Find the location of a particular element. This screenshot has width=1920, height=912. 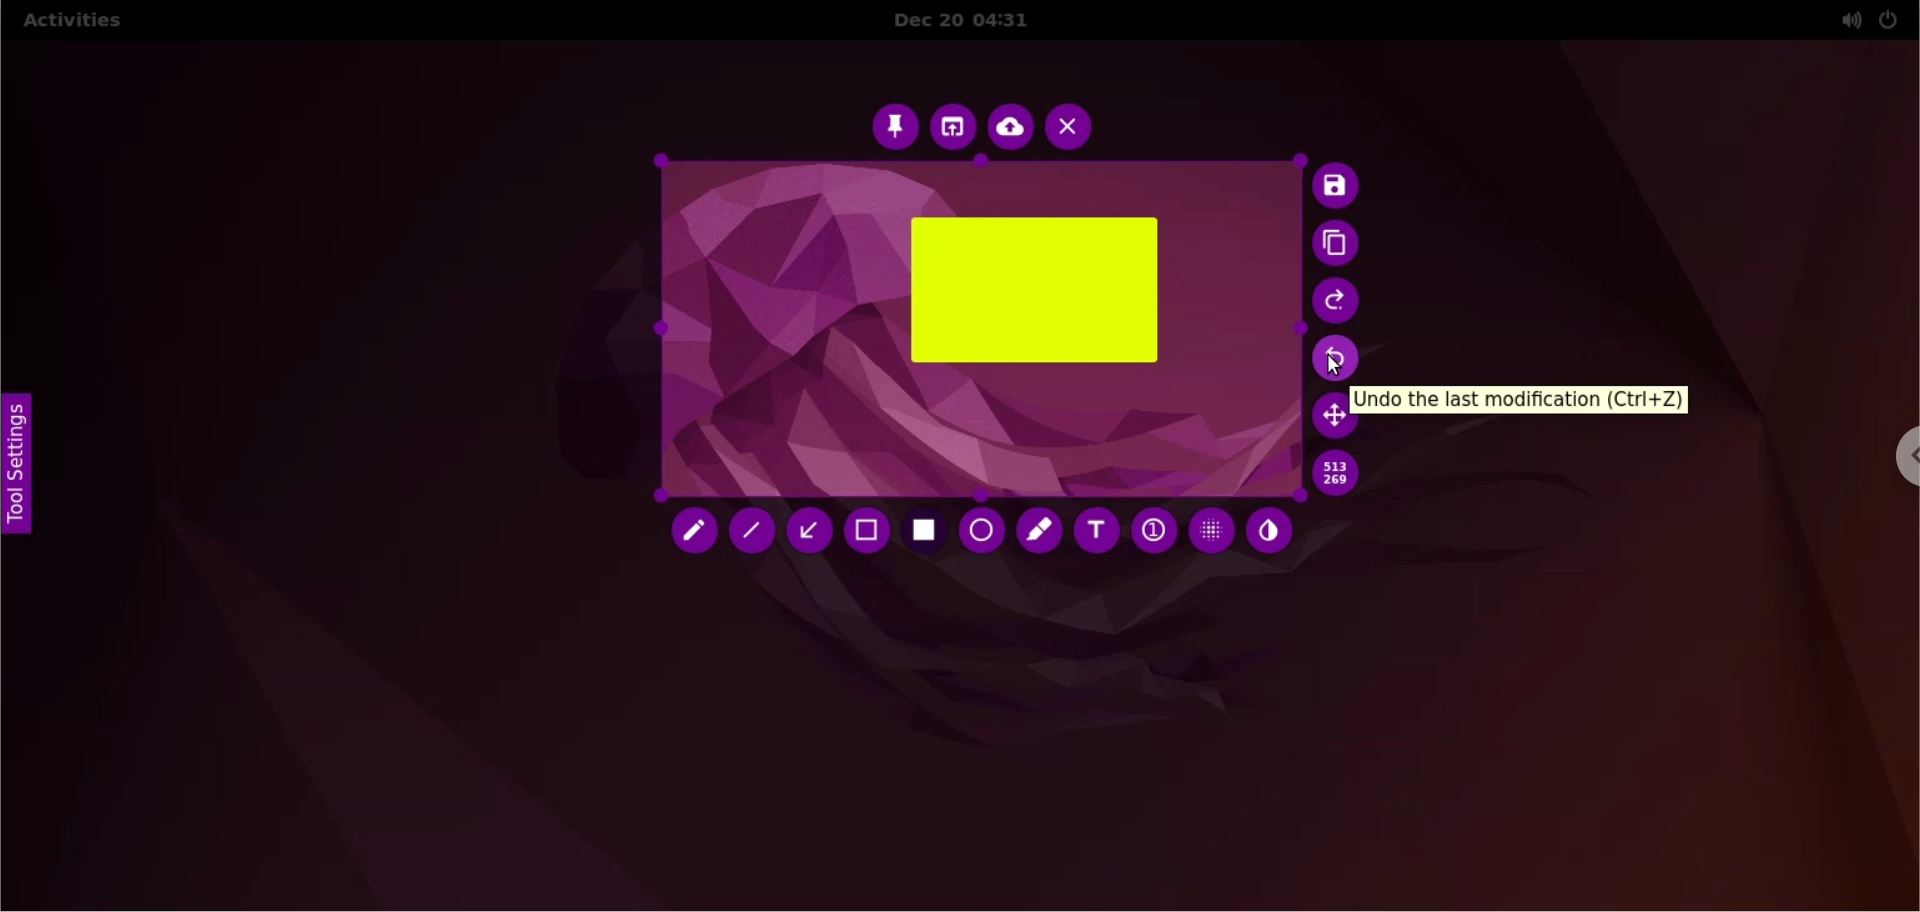

auto increment is located at coordinates (1151, 531).